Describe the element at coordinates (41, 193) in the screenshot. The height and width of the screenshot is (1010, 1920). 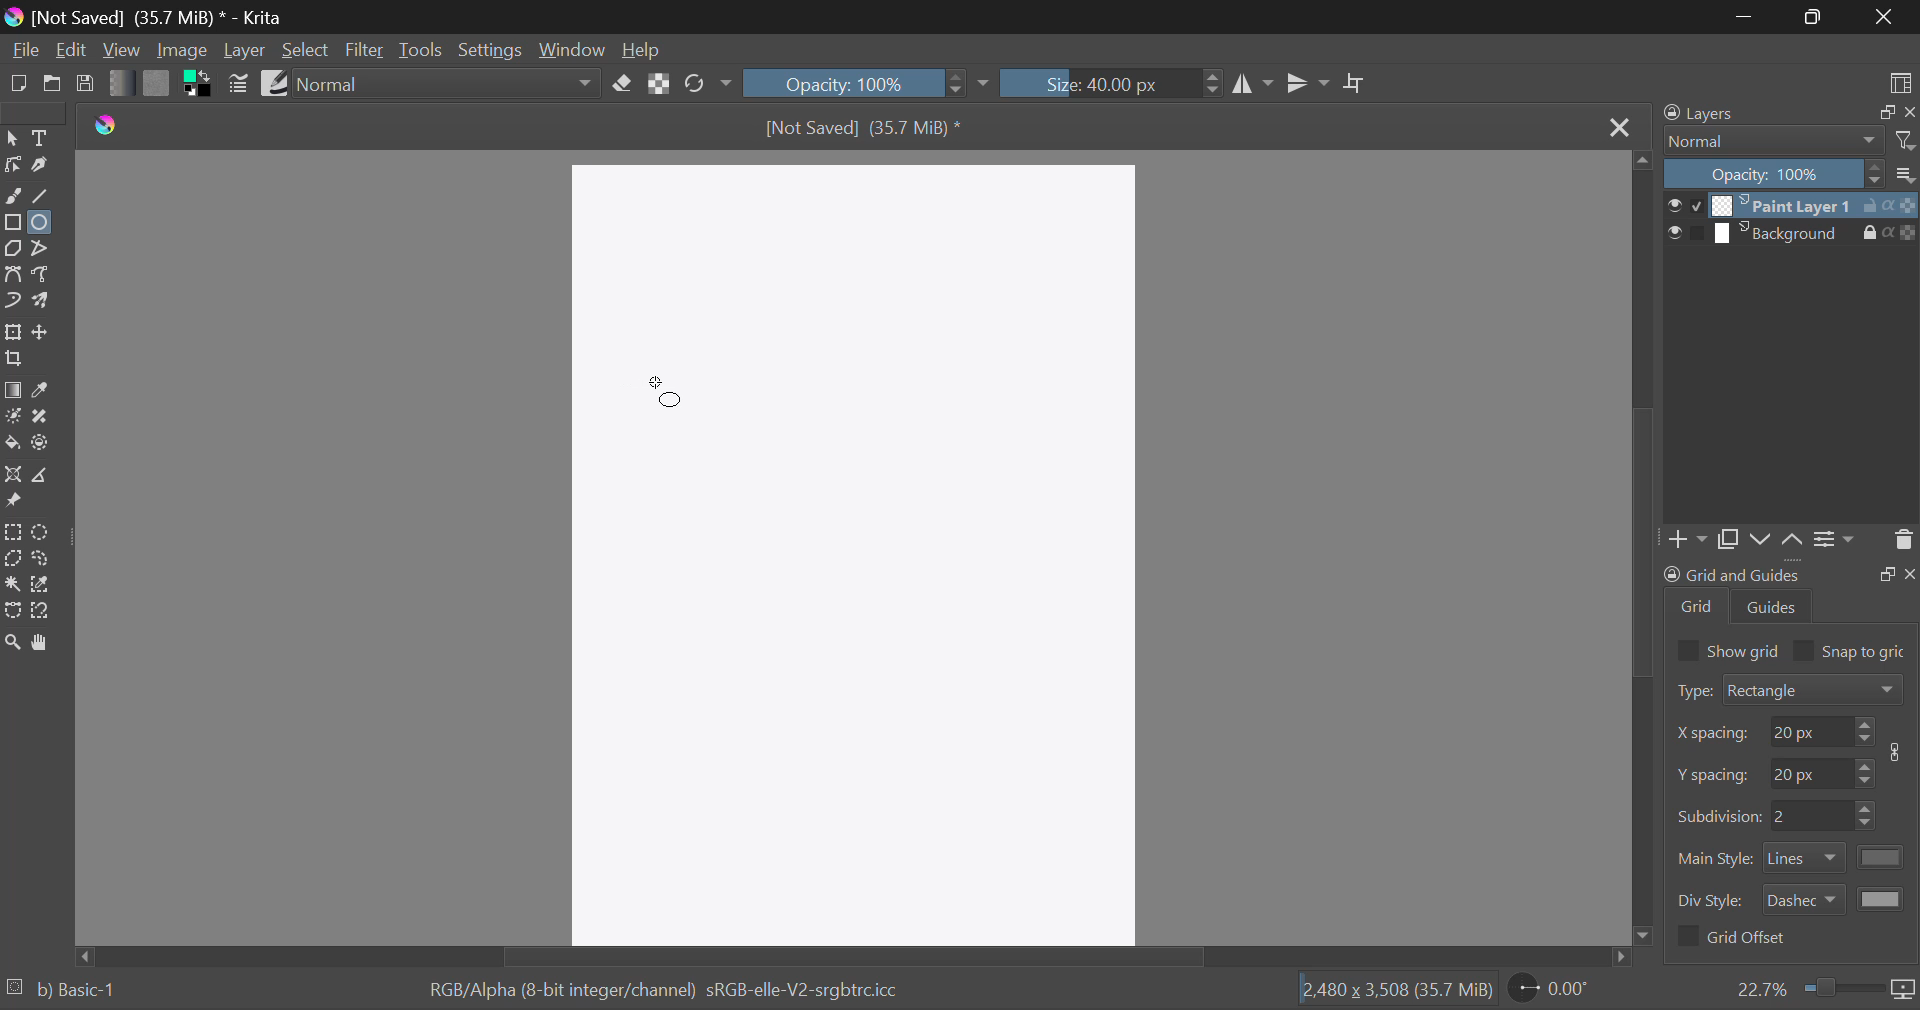
I see `Line` at that location.